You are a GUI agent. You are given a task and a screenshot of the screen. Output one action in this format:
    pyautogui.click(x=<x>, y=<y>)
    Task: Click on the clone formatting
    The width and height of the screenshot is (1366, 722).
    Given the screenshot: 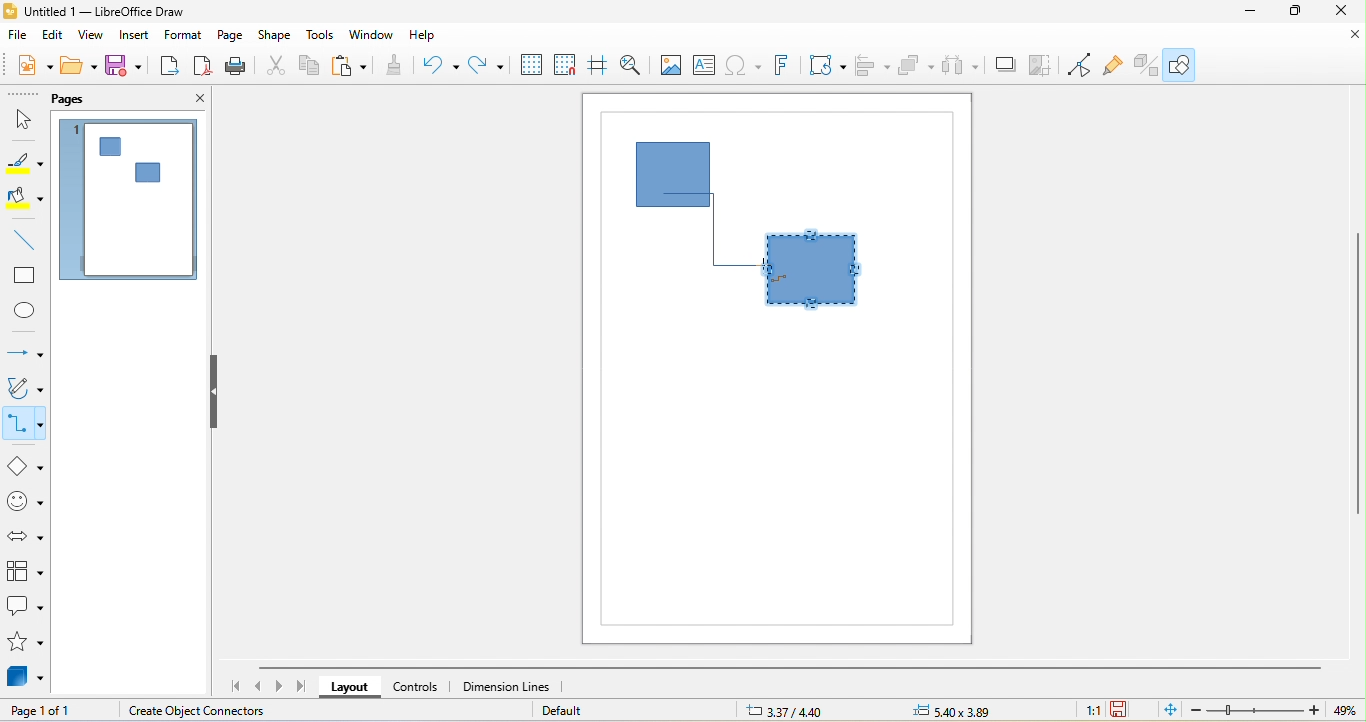 What is the action you would take?
    pyautogui.click(x=397, y=68)
    